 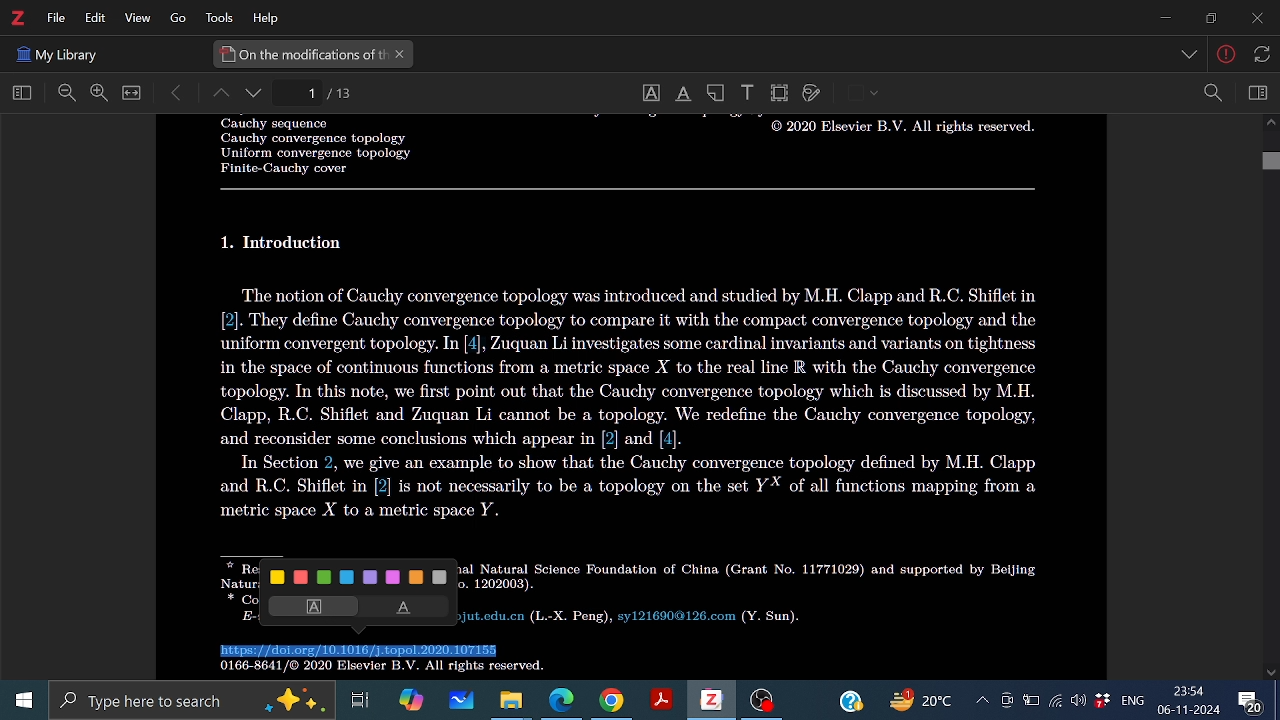 I want to click on Help, so click(x=850, y=699).